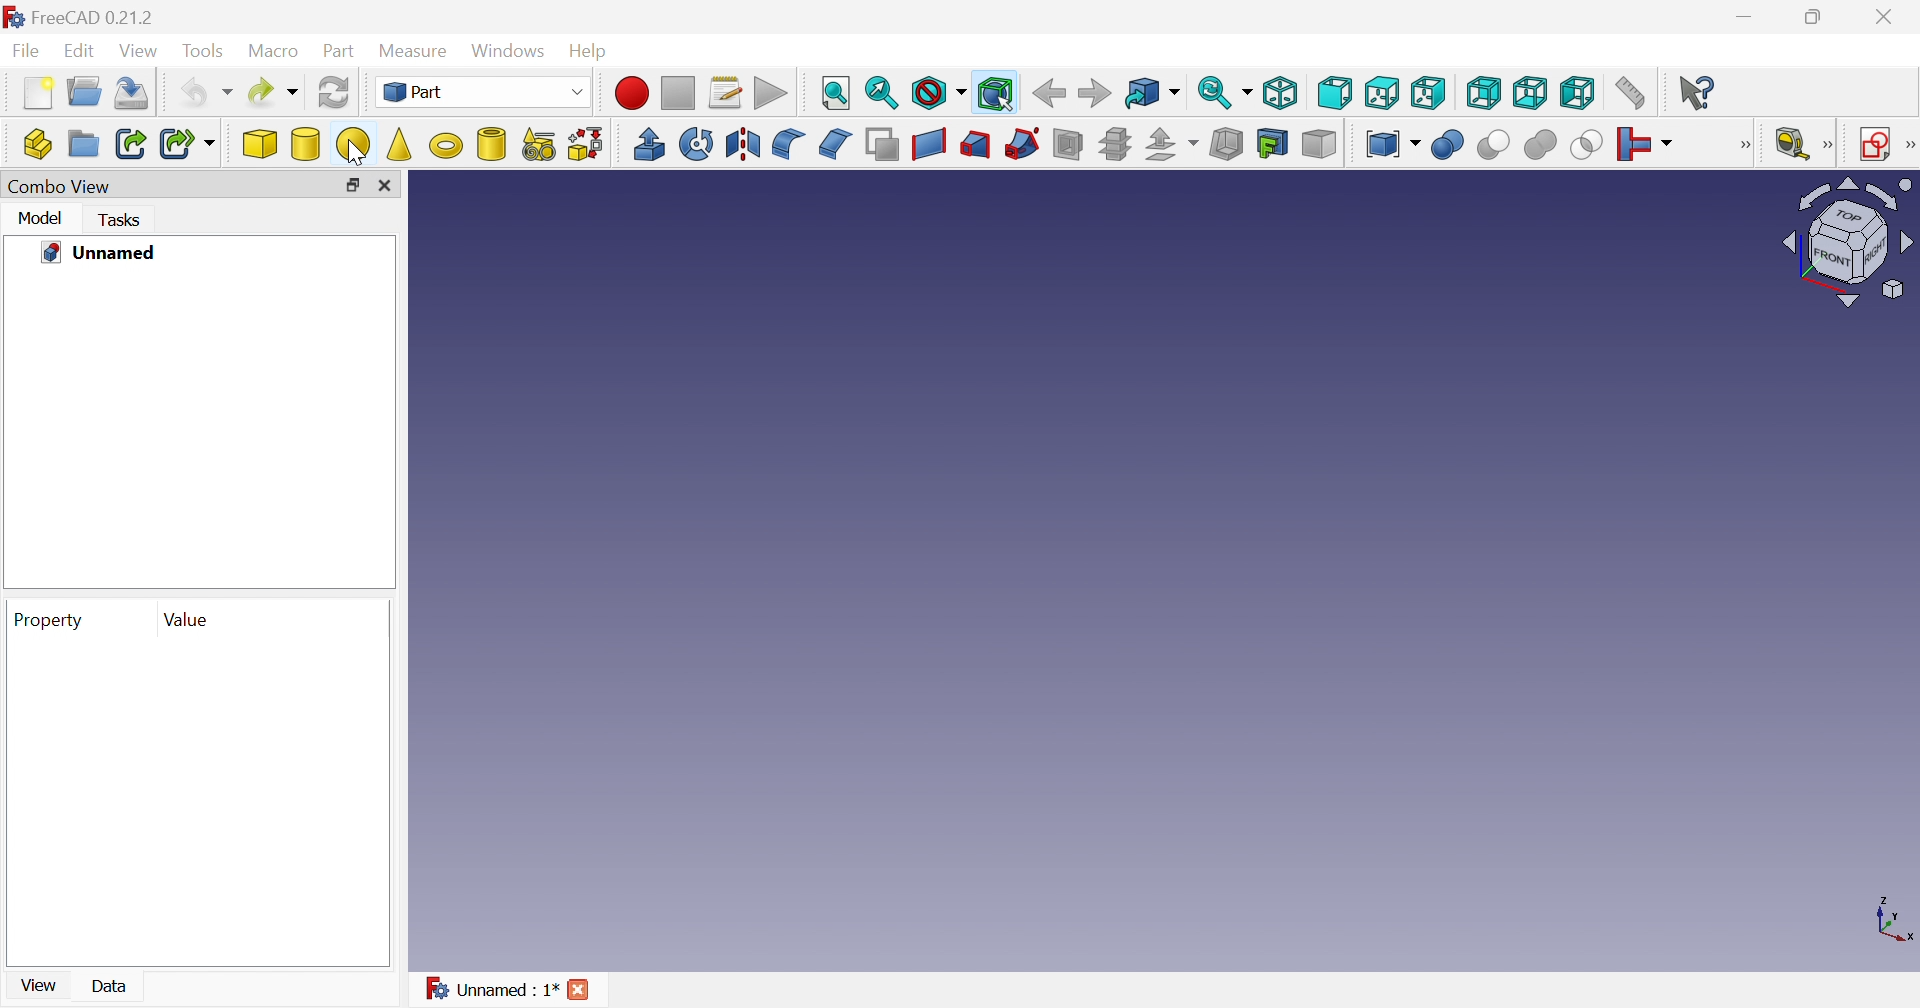 This screenshot has height=1008, width=1920. I want to click on Thickness..., so click(1225, 144).